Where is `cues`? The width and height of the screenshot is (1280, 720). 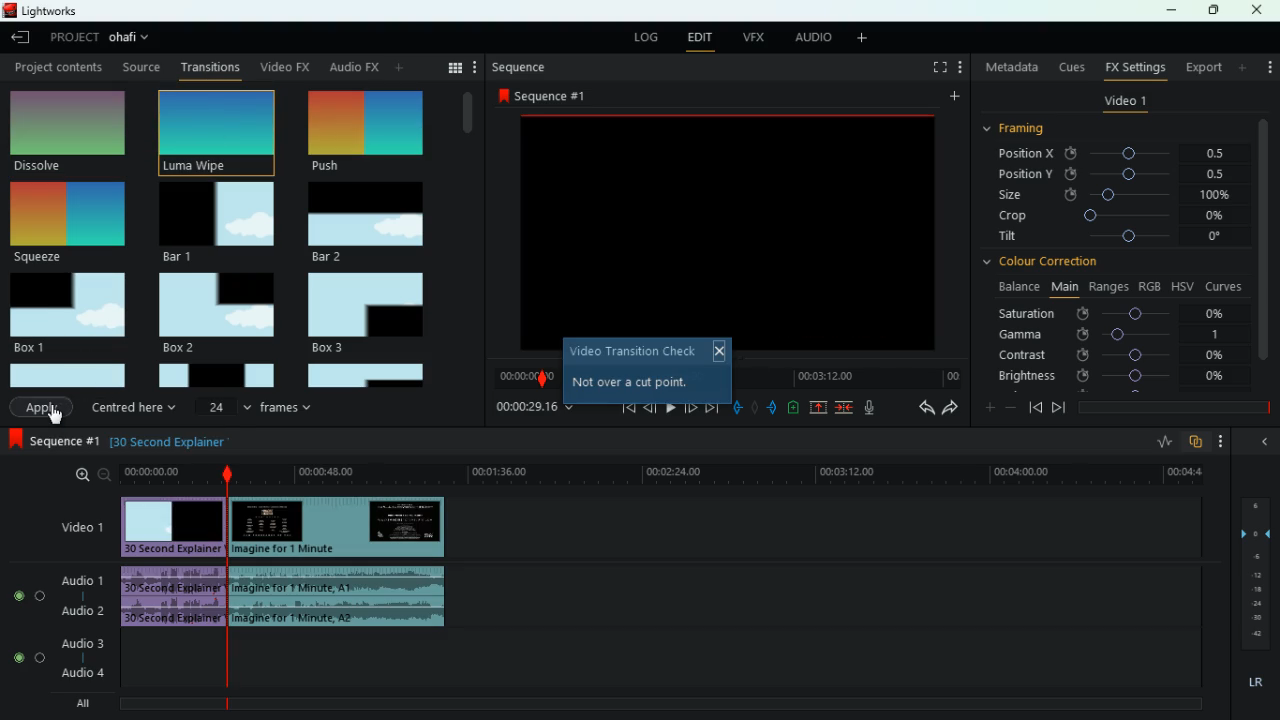
cues is located at coordinates (1073, 67).